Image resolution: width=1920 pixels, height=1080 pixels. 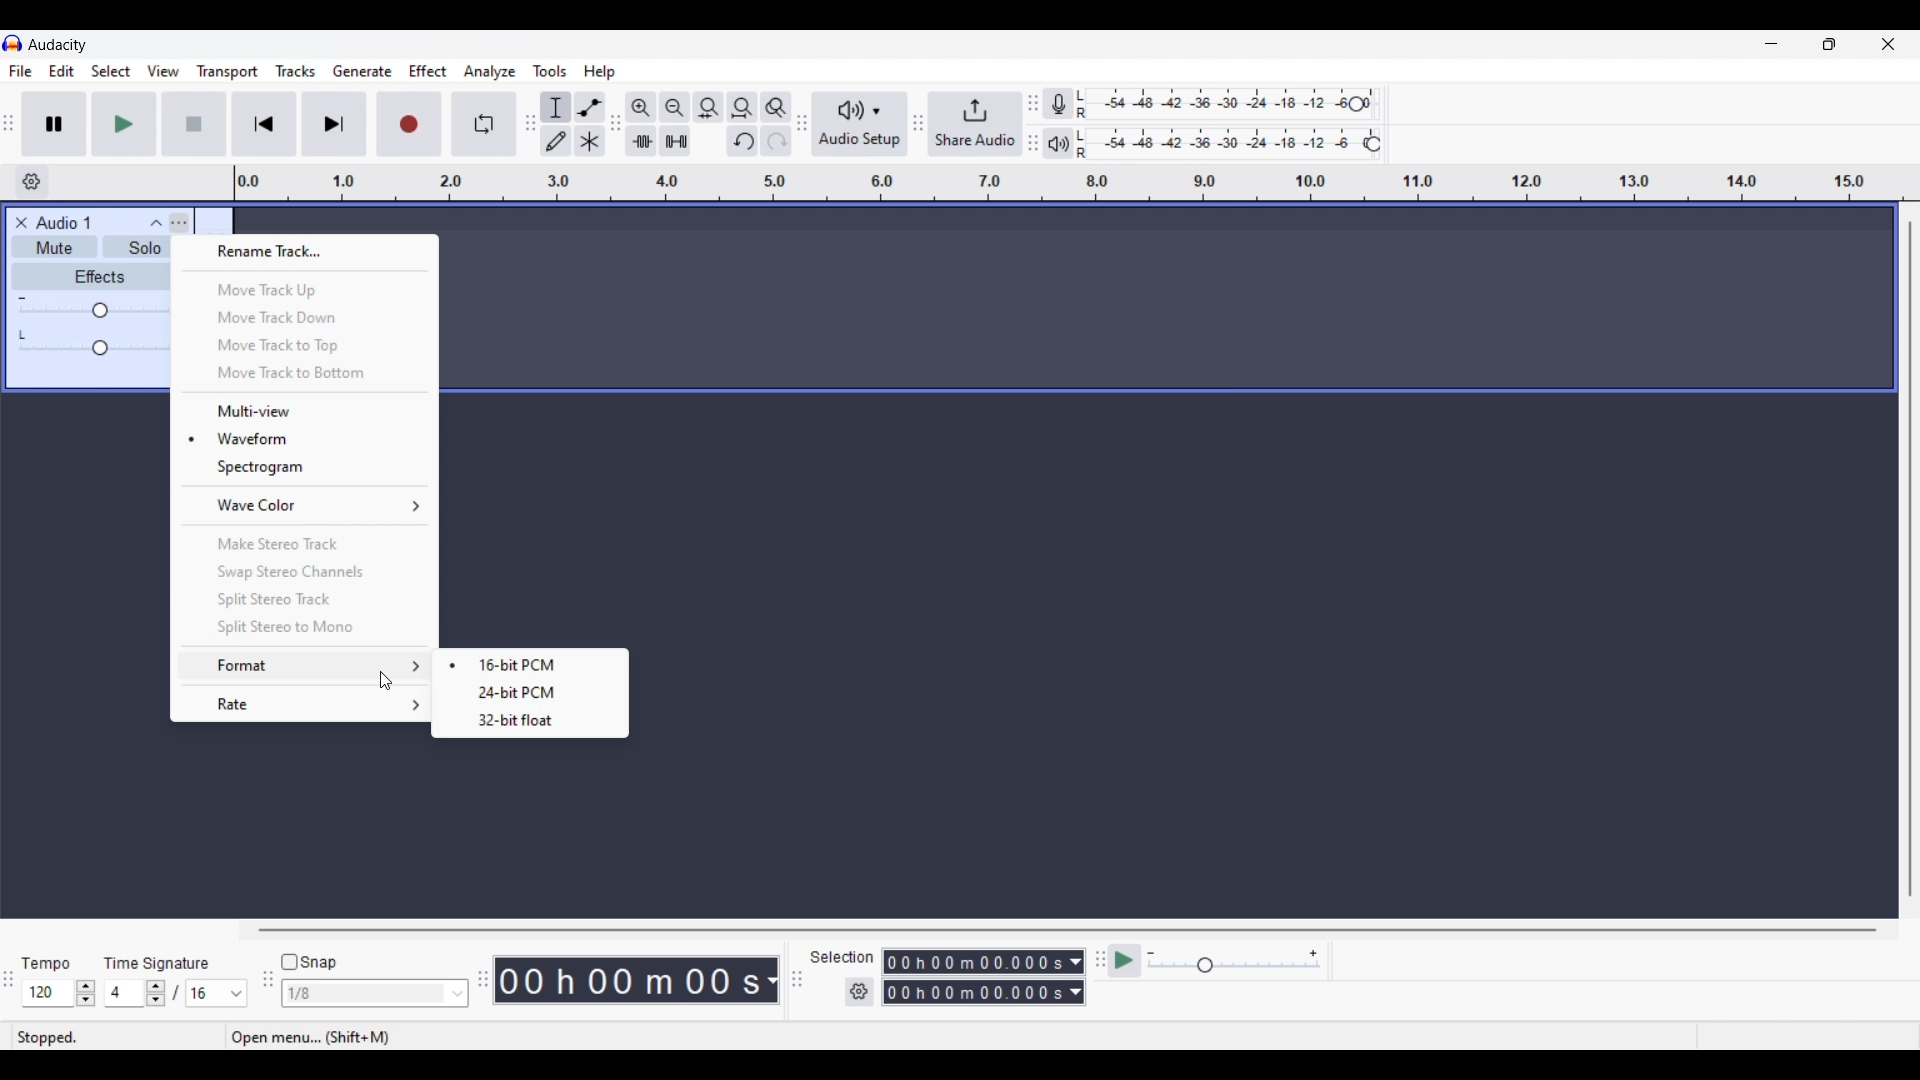 What do you see at coordinates (557, 141) in the screenshot?
I see `Draw tool` at bounding box center [557, 141].